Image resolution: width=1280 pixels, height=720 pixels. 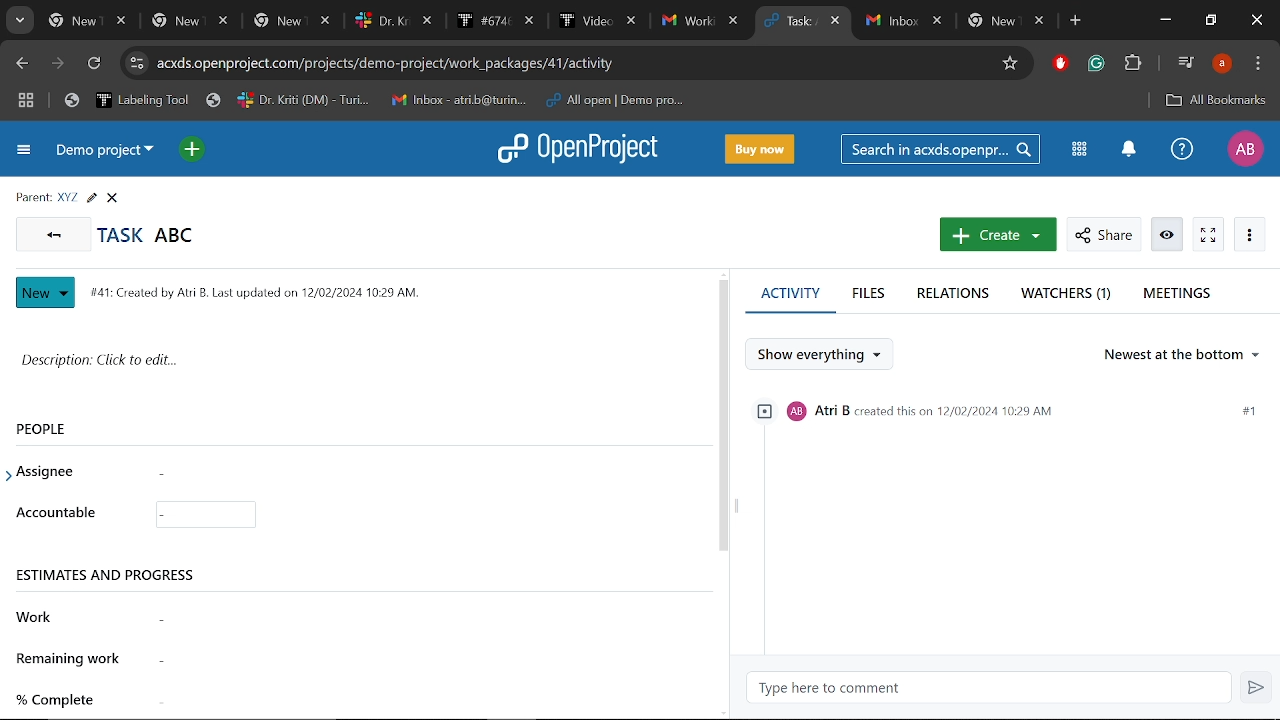 What do you see at coordinates (790, 21) in the screenshot?
I see `Current tab` at bounding box center [790, 21].